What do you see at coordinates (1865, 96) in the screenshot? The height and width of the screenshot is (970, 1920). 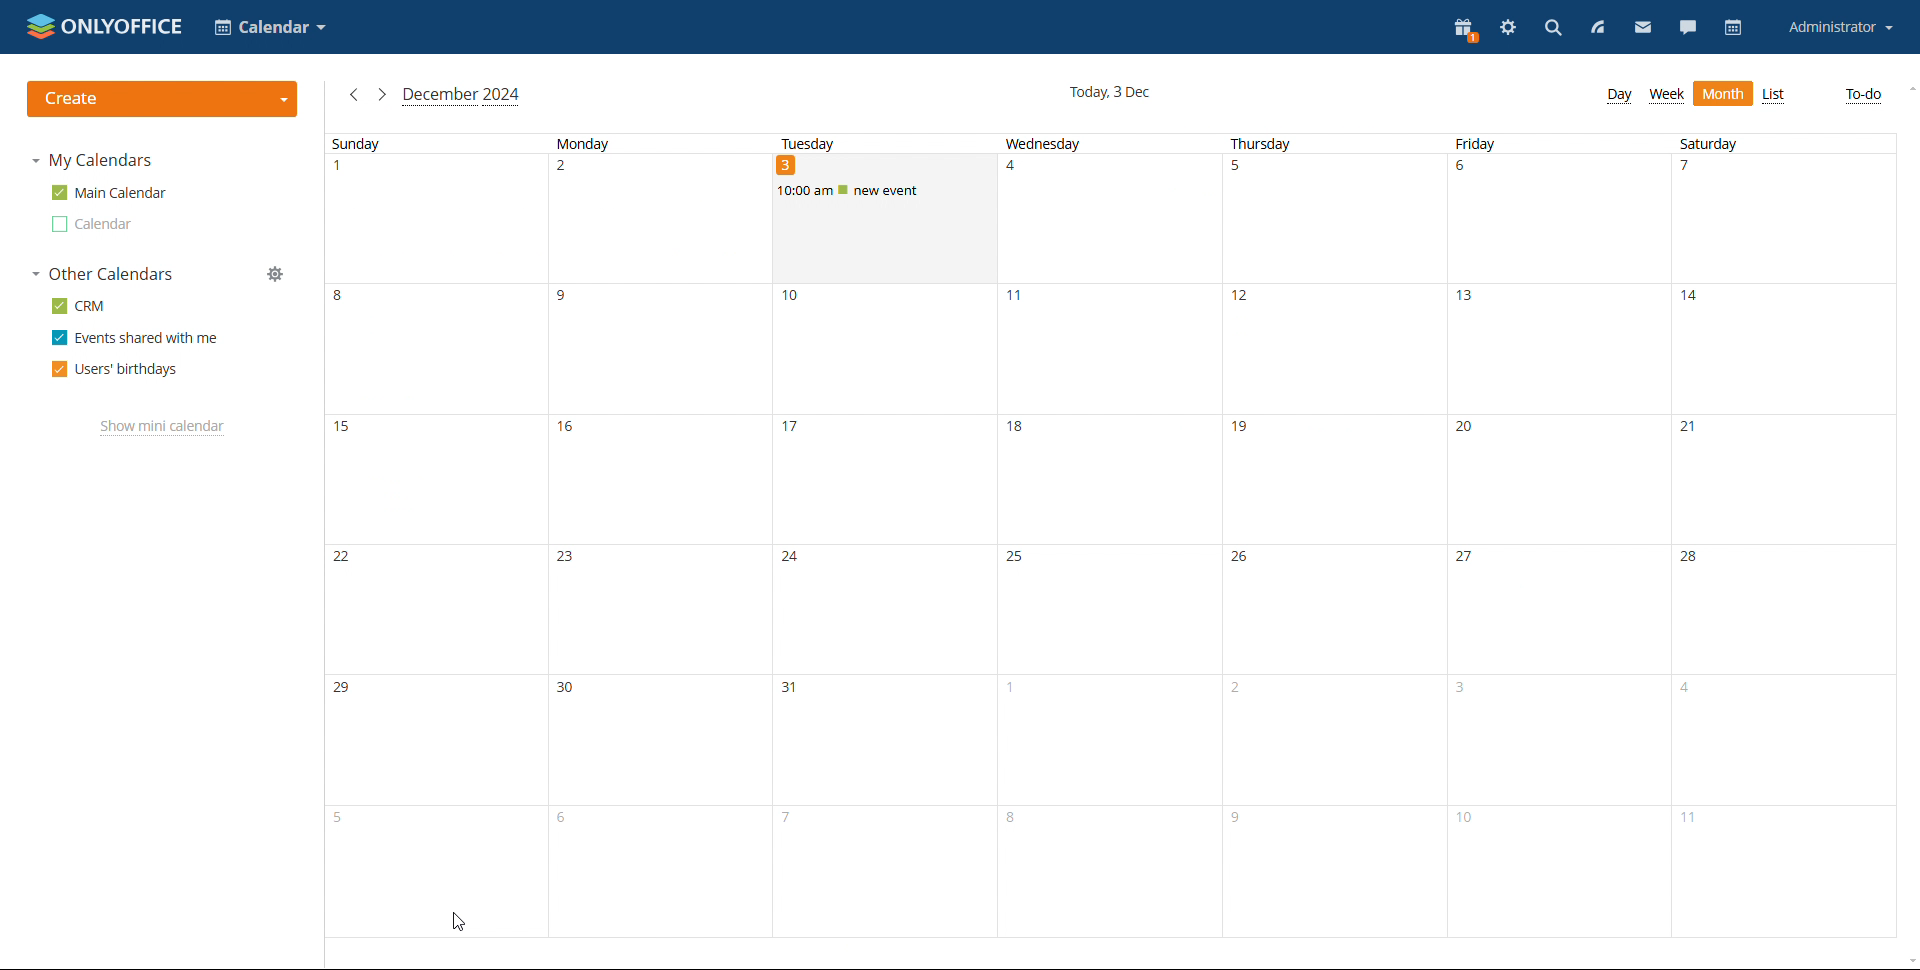 I see `to do` at bounding box center [1865, 96].